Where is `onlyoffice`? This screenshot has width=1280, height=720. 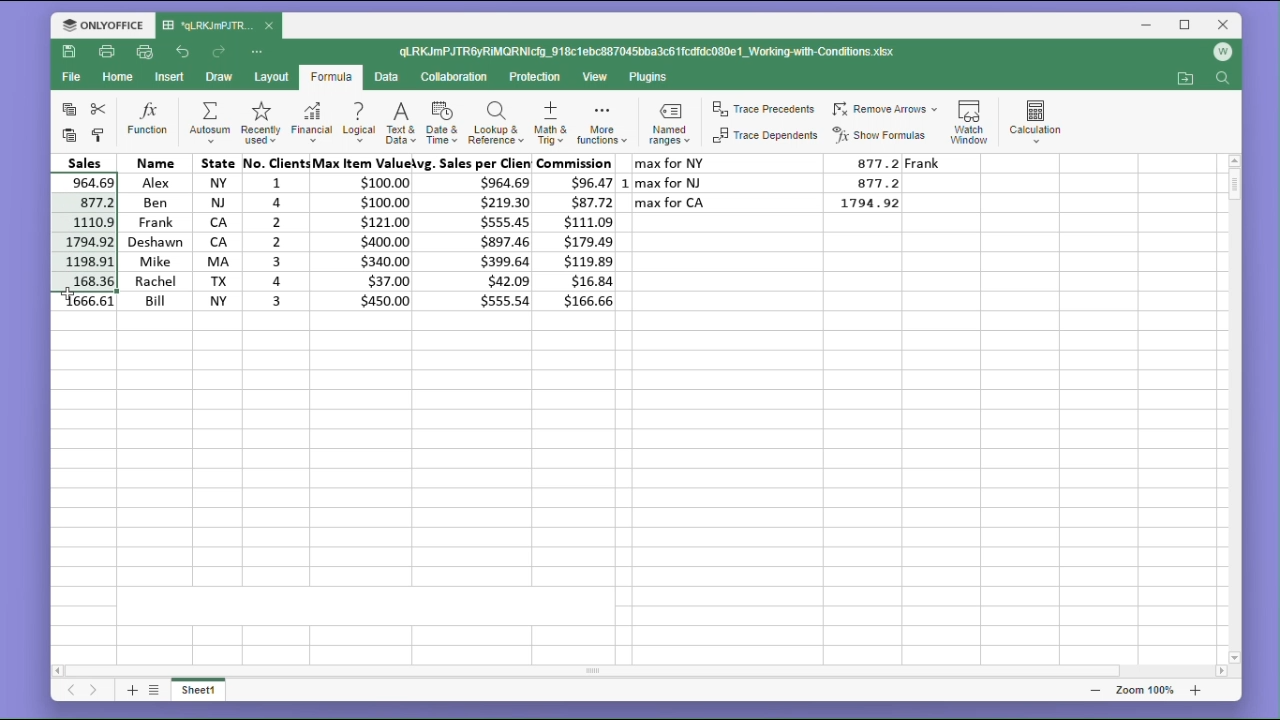 onlyoffice is located at coordinates (98, 24).